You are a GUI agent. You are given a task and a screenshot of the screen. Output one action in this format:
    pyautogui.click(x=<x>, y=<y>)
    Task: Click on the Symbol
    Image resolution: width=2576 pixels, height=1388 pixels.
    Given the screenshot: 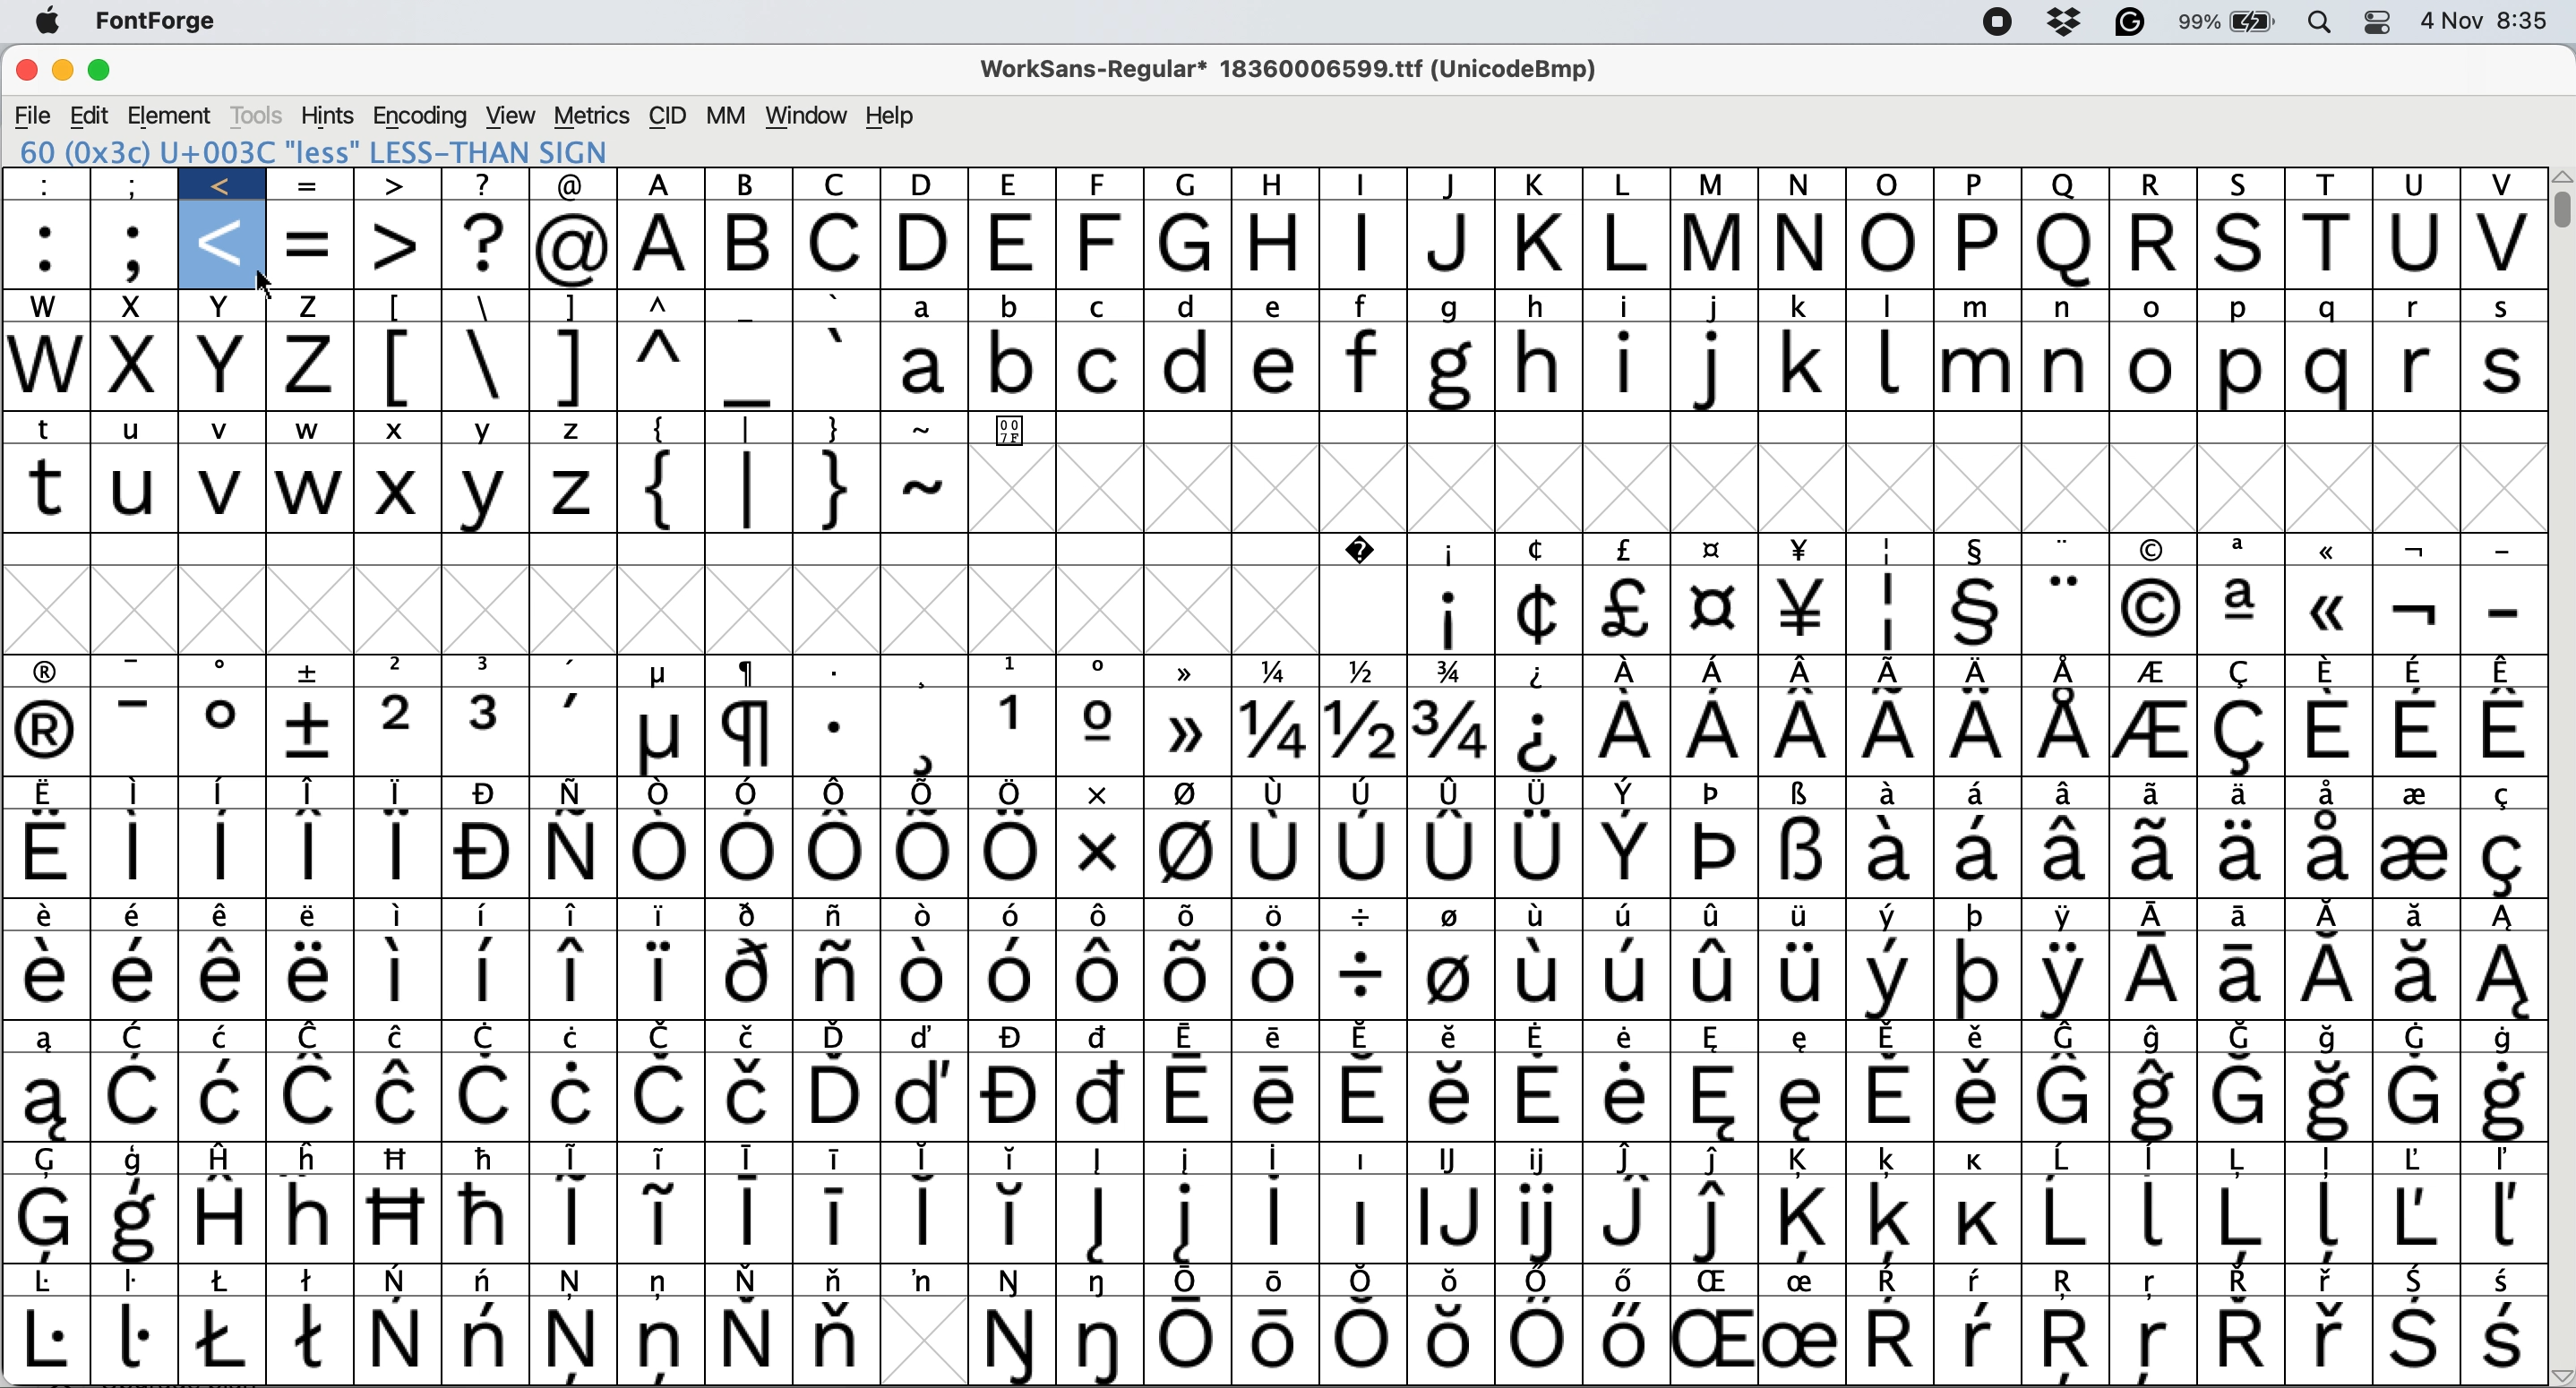 What is the action you would take?
    pyautogui.click(x=2332, y=978)
    